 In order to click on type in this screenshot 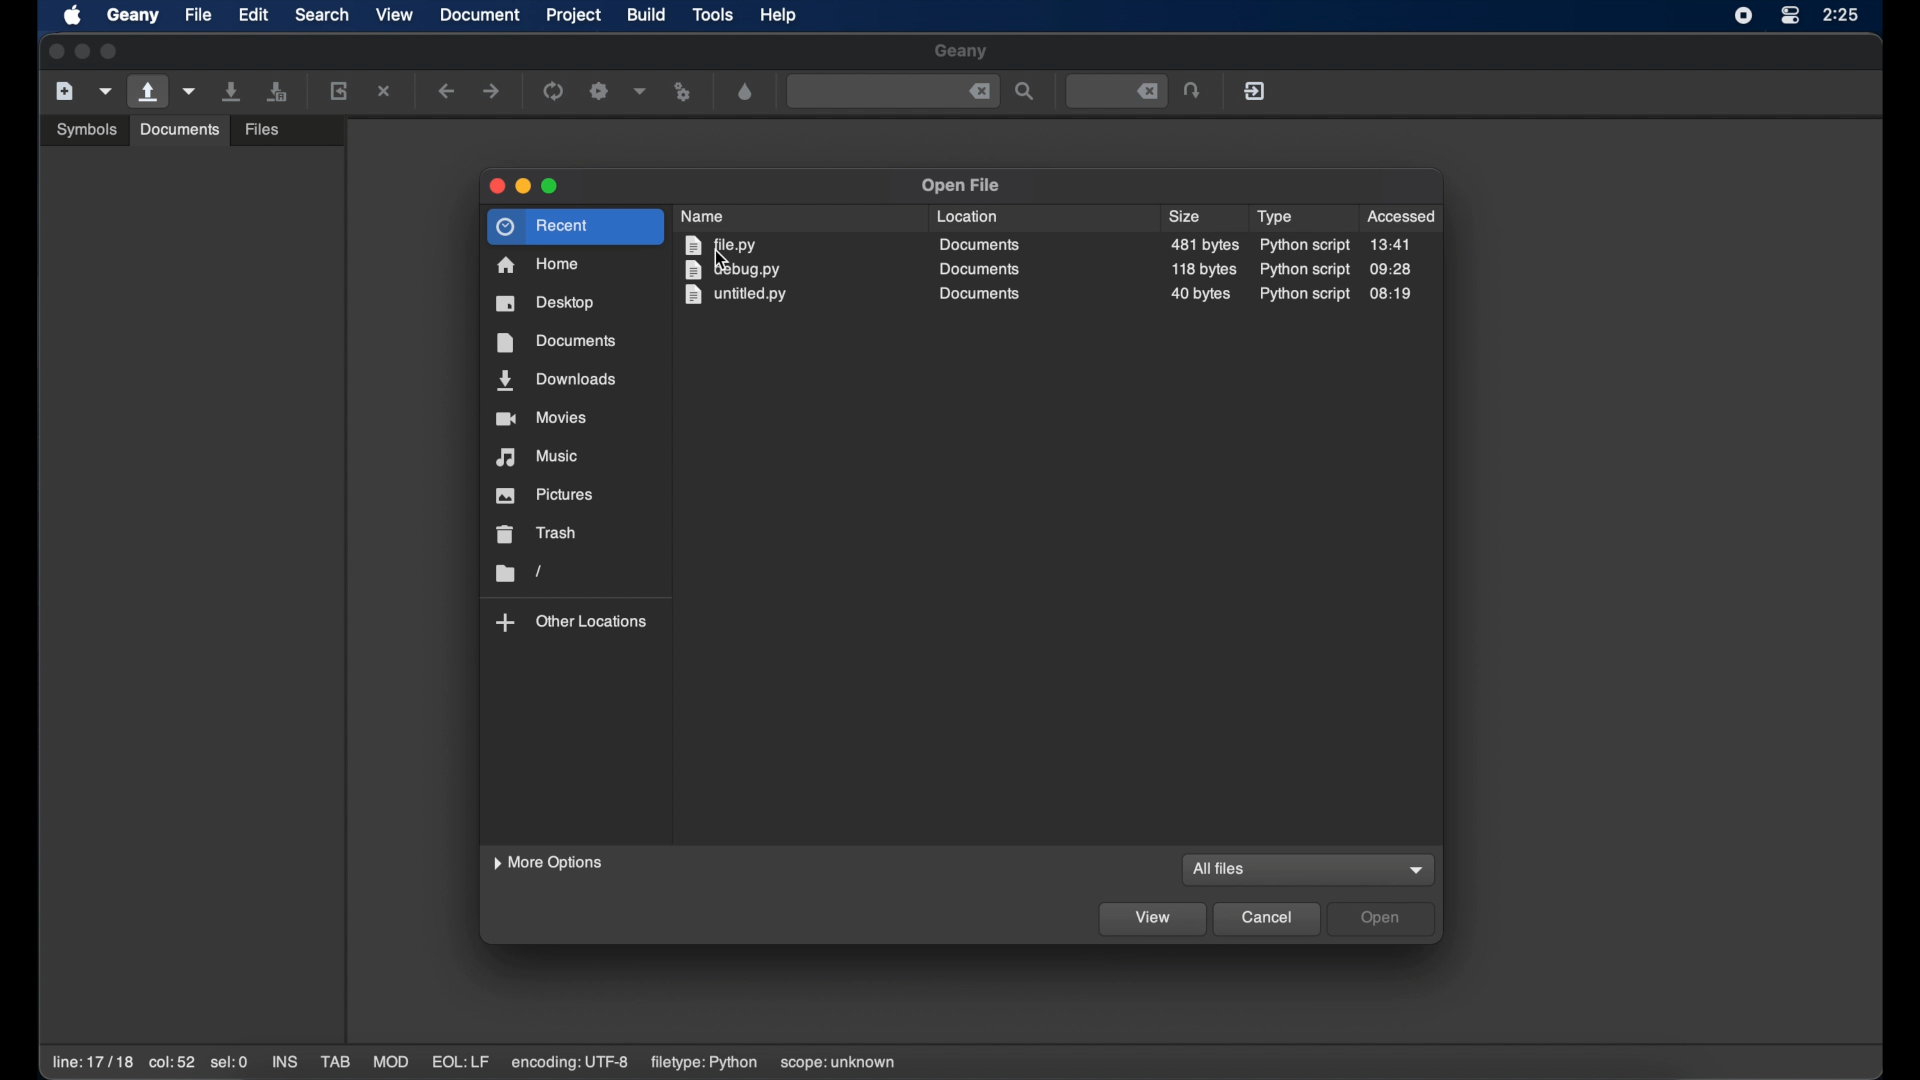, I will do `click(1274, 217)`.